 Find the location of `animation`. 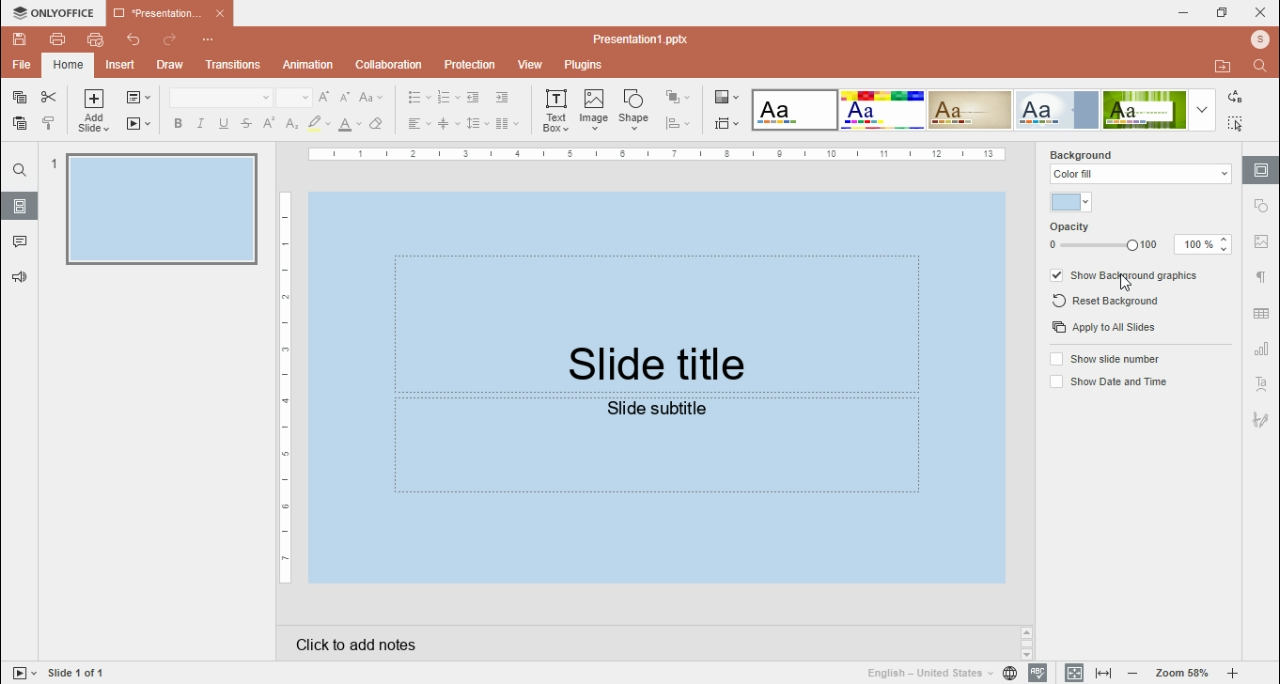

animation is located at coordinates (305, 65).